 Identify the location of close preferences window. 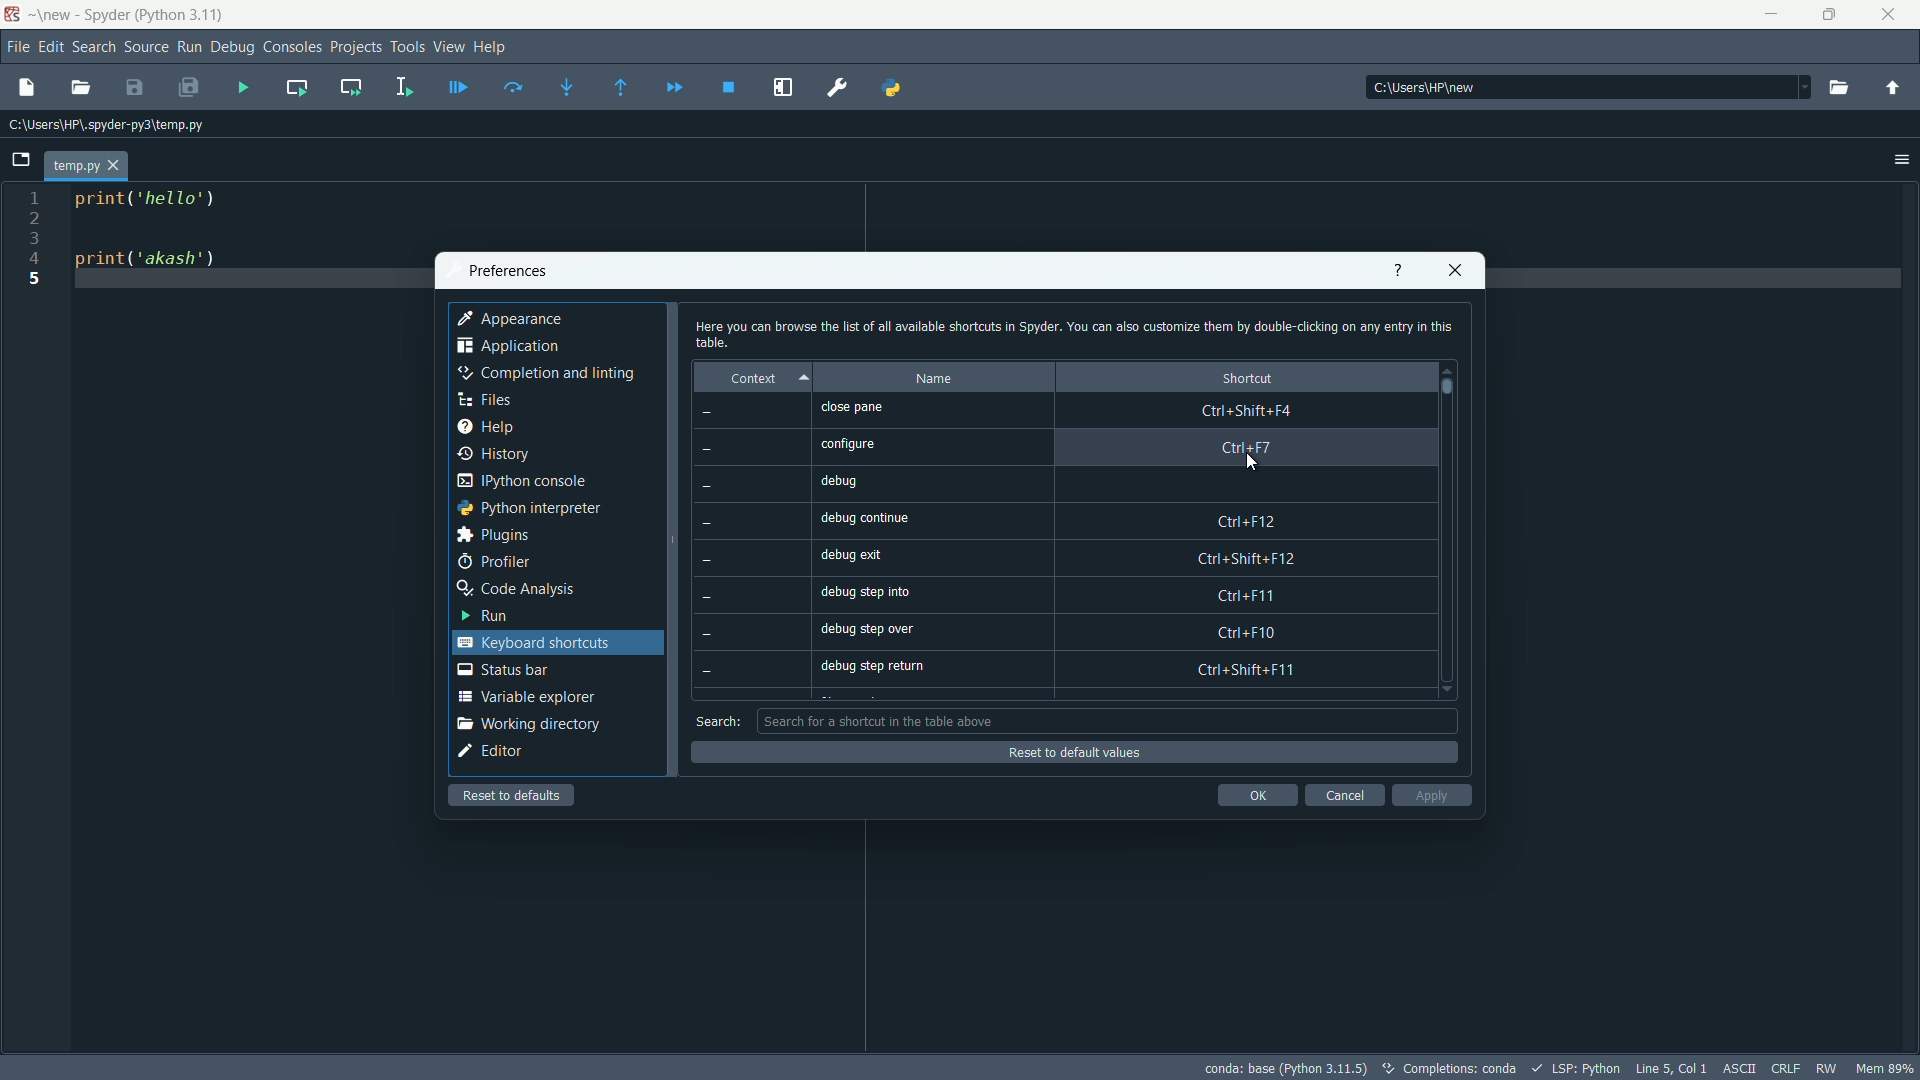
(1456, 270).